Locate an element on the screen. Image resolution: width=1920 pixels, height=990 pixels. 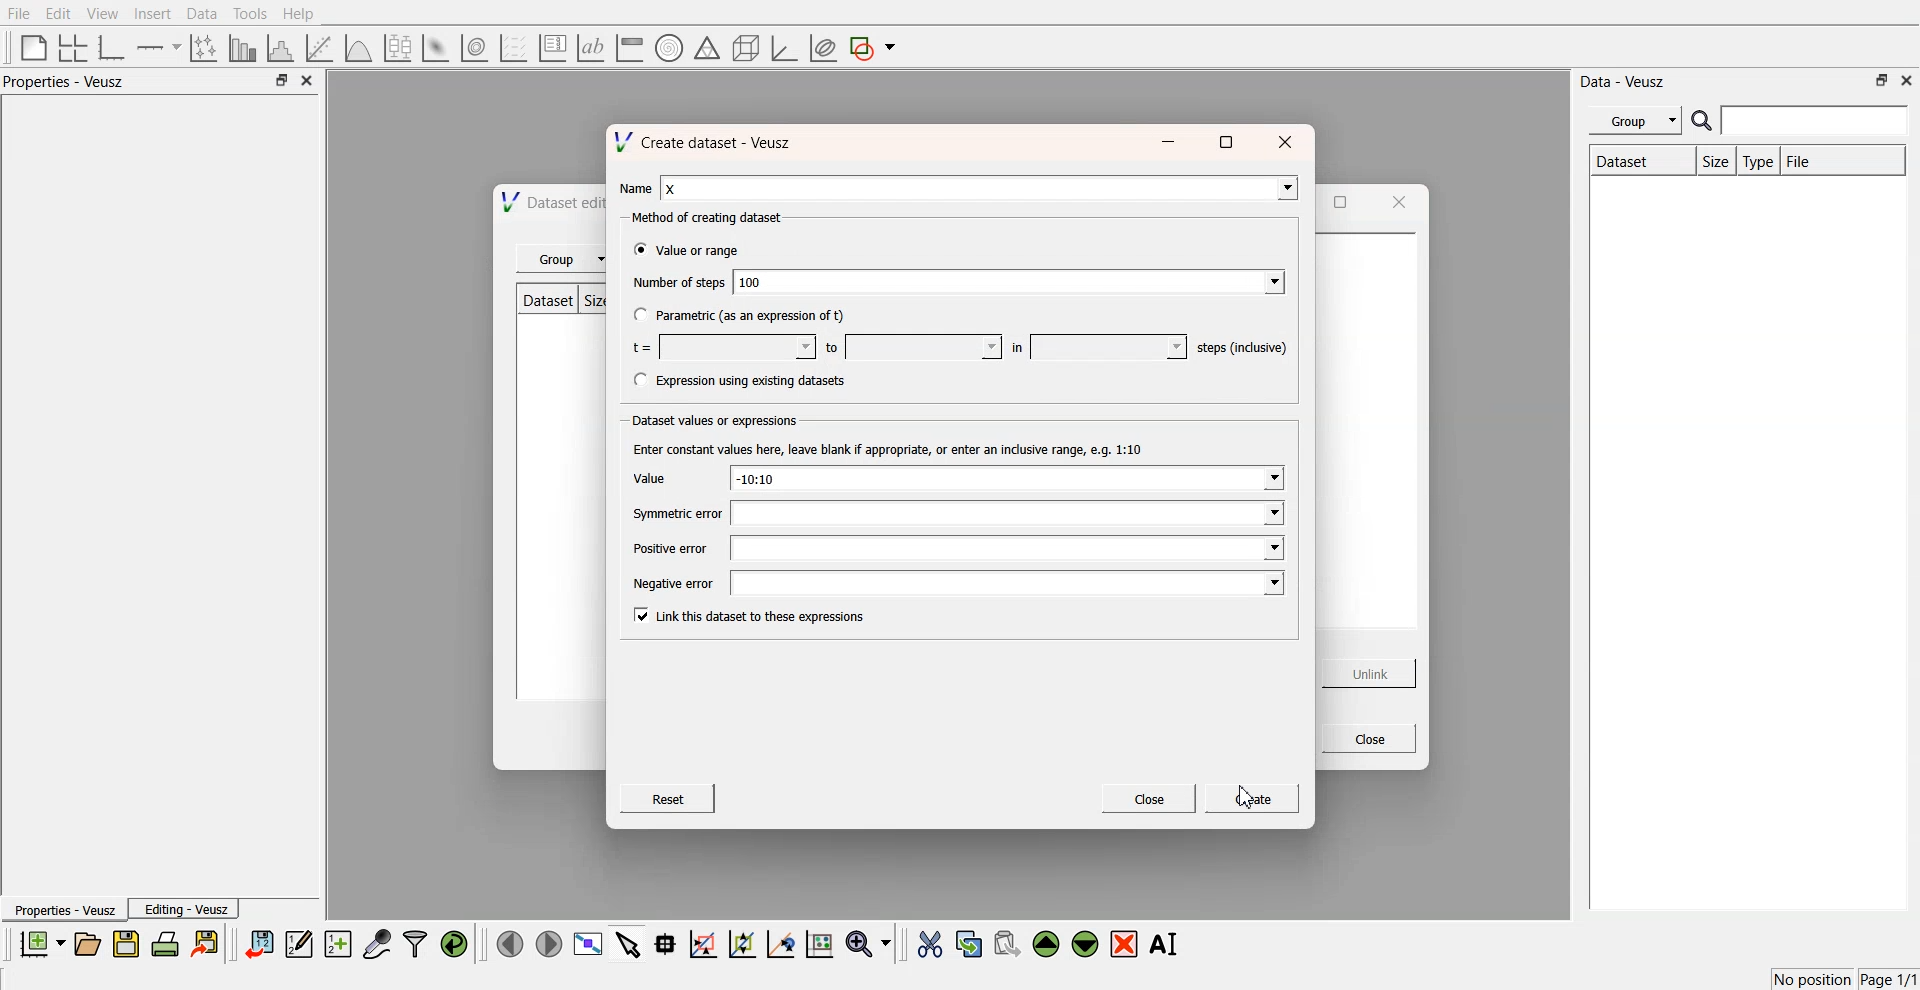
Enter constant values here, leave blank if appropriate, or enter an indusive range, e.g. 1:10 is located at coordinates (896, 448).